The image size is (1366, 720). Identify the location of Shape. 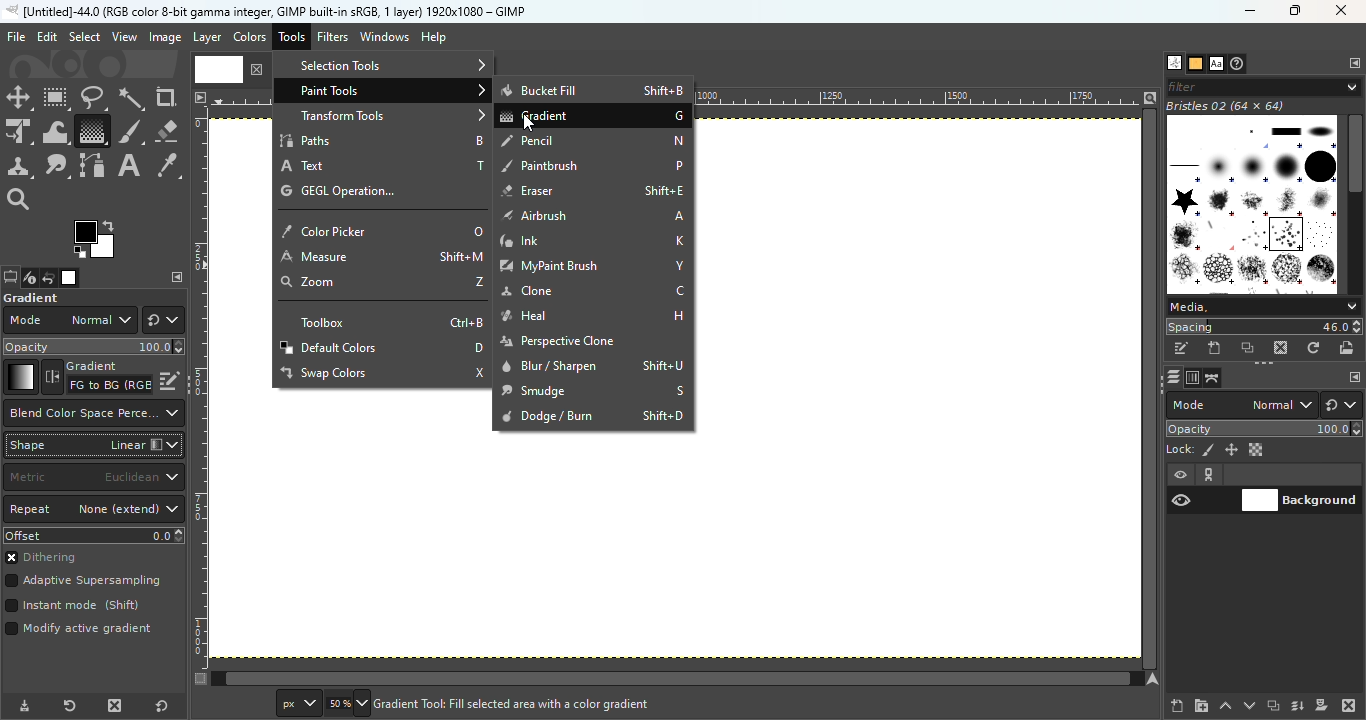
(93, 445).